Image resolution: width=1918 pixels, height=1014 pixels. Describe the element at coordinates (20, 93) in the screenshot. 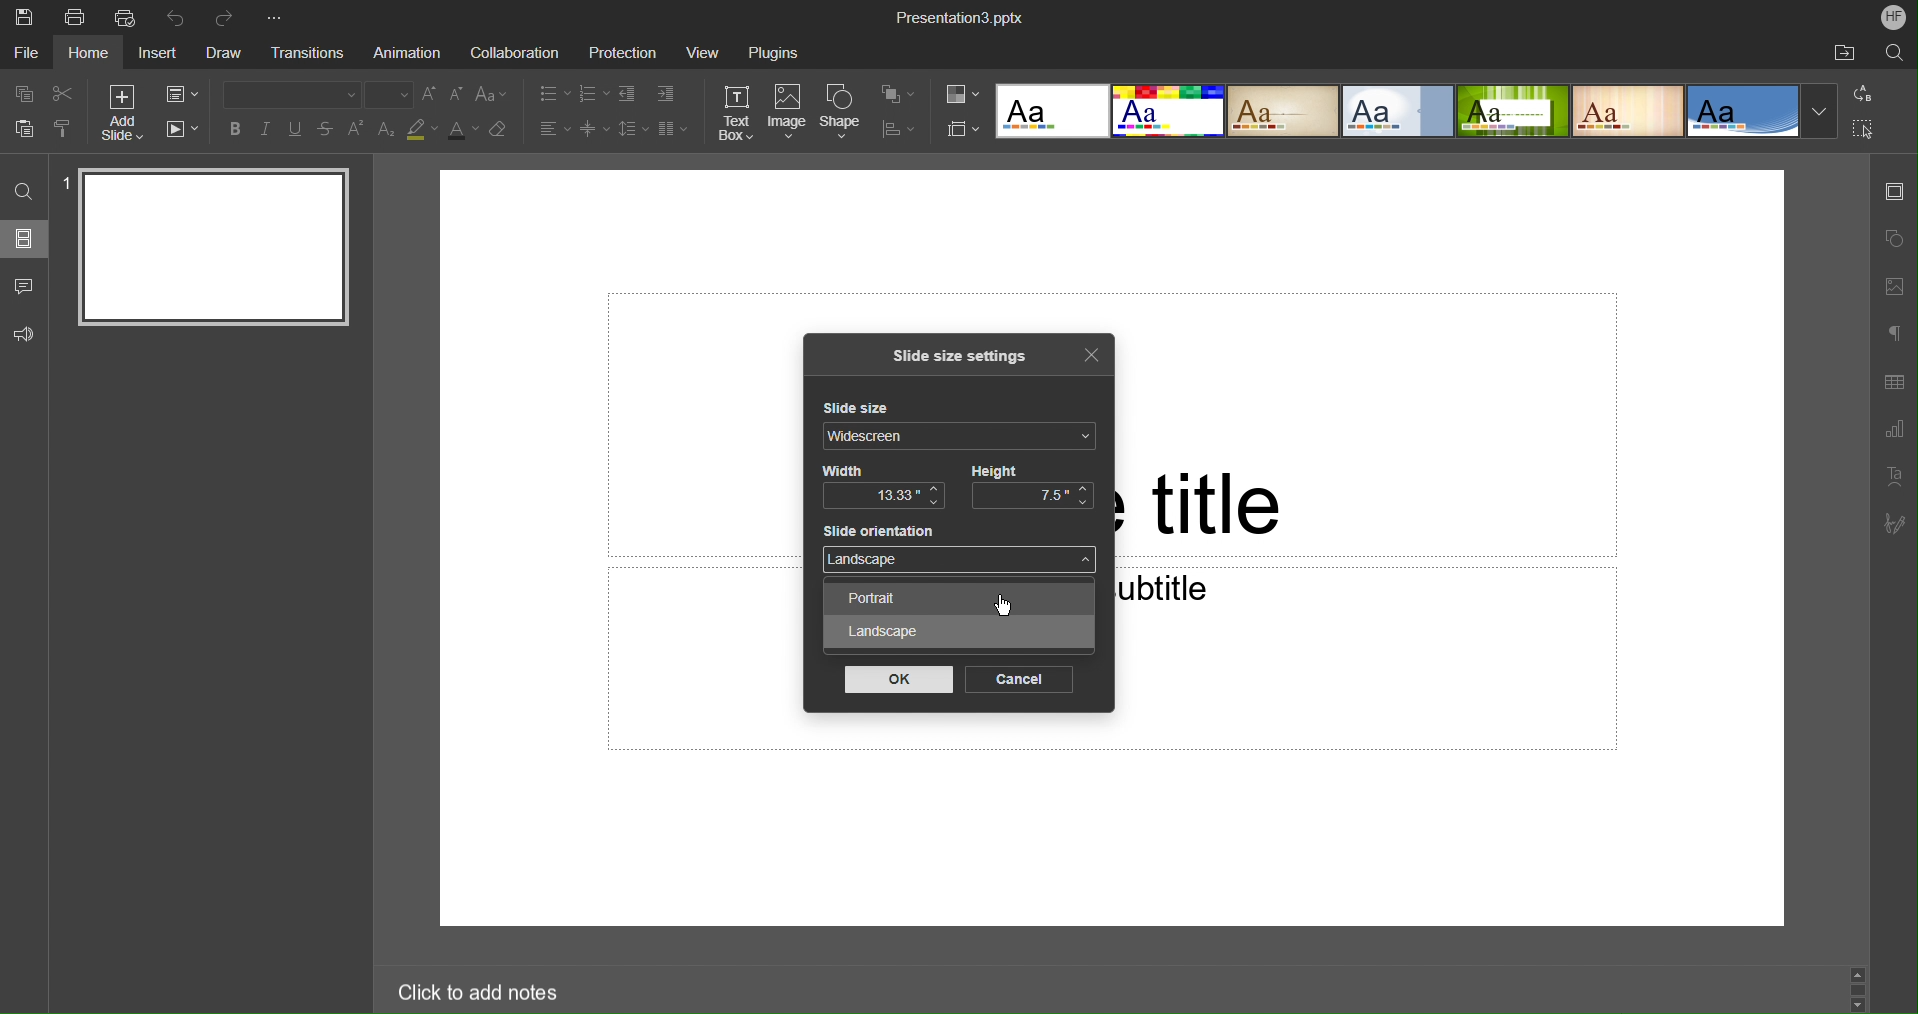

I see `Copy` at that location.